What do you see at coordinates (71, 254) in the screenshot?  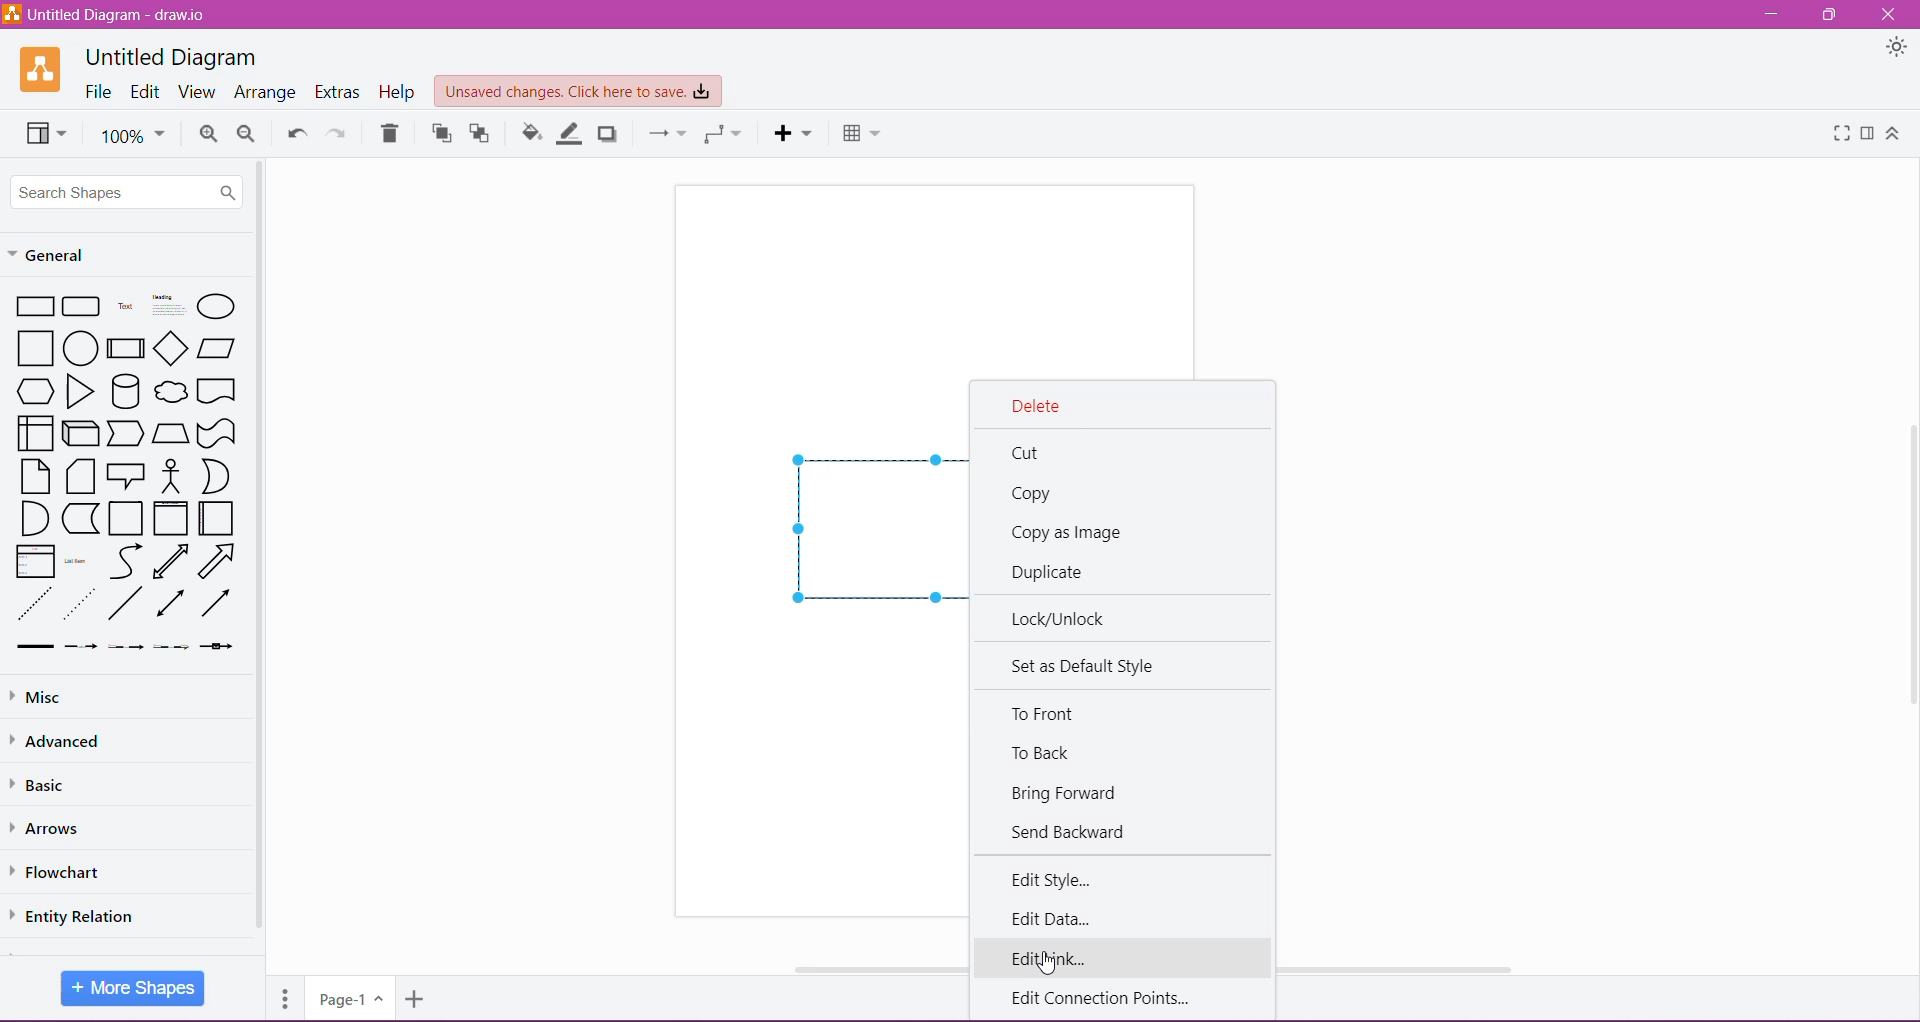 I see `general` at bounding box center [71, 254].